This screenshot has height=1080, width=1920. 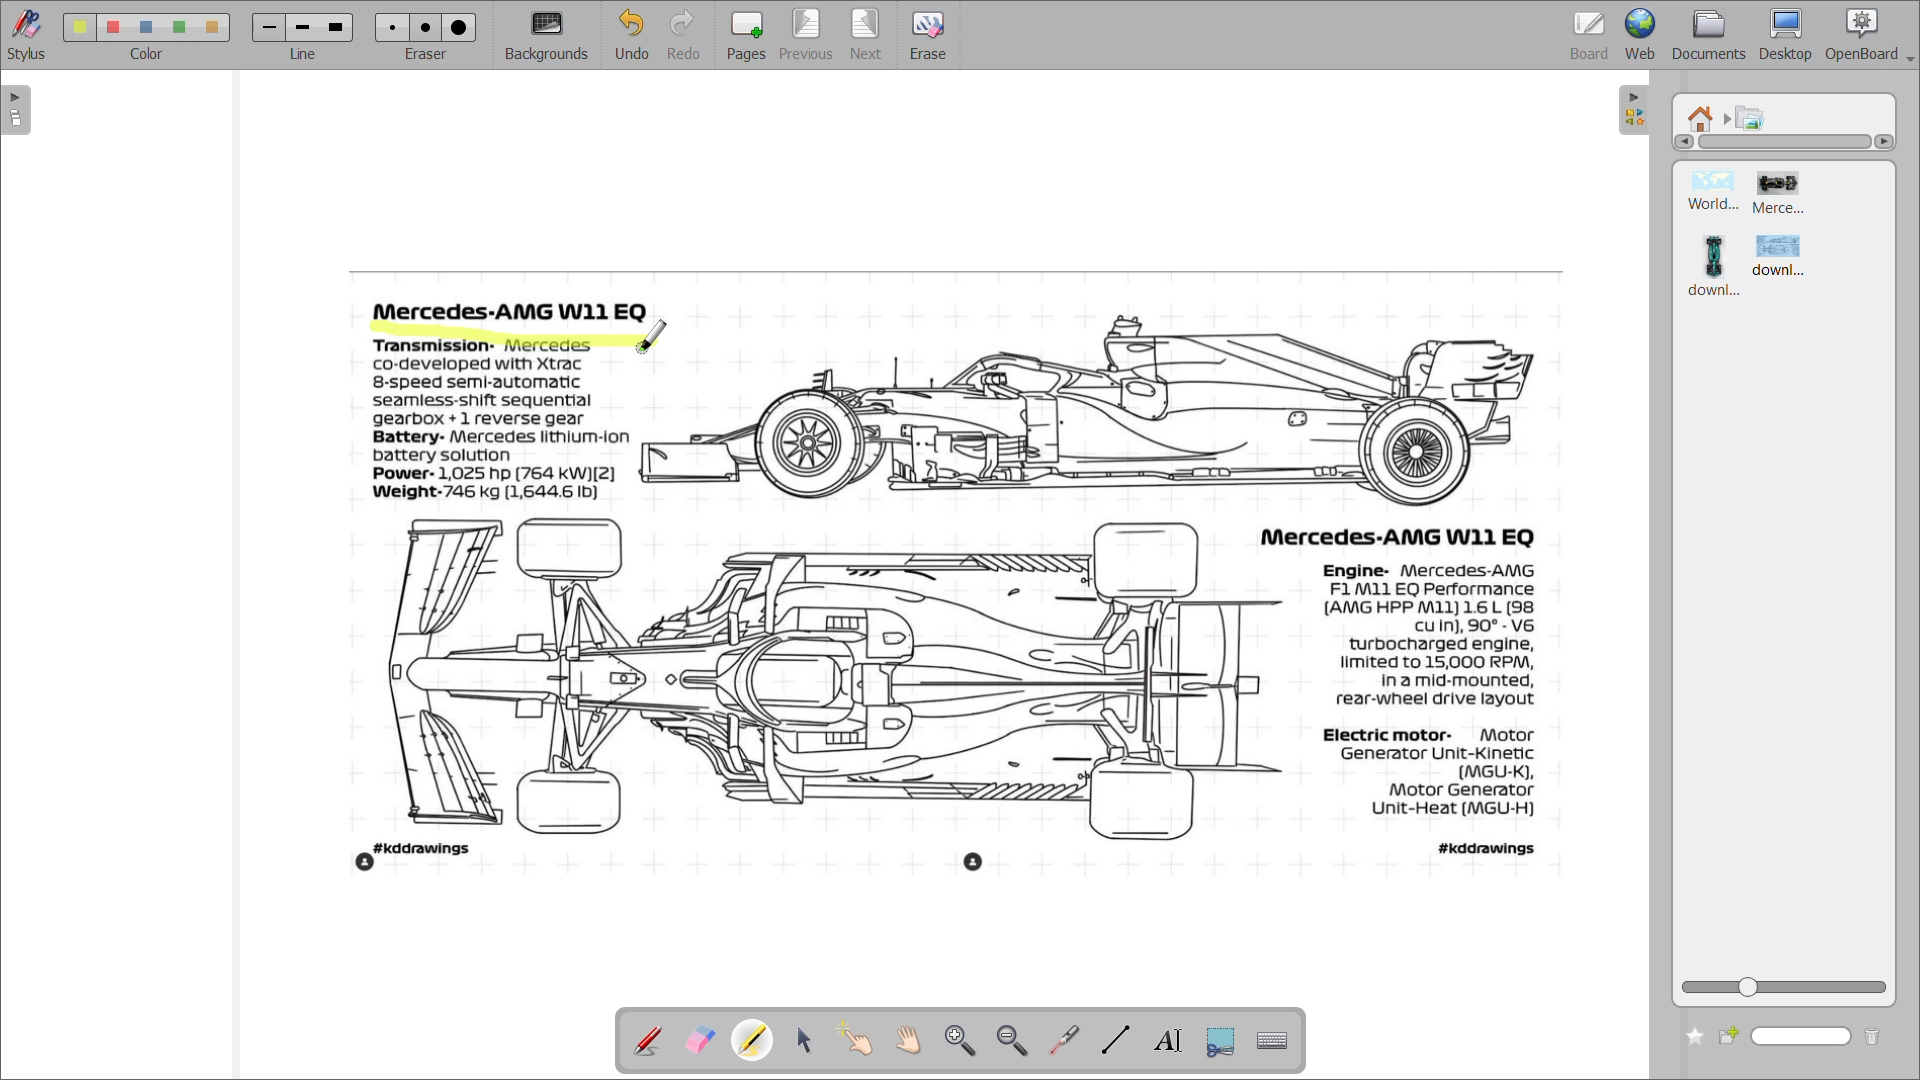 What do you see at coordinates (630, 35) in the screenshot?
I see `undo` at bounding box center [630, 35].